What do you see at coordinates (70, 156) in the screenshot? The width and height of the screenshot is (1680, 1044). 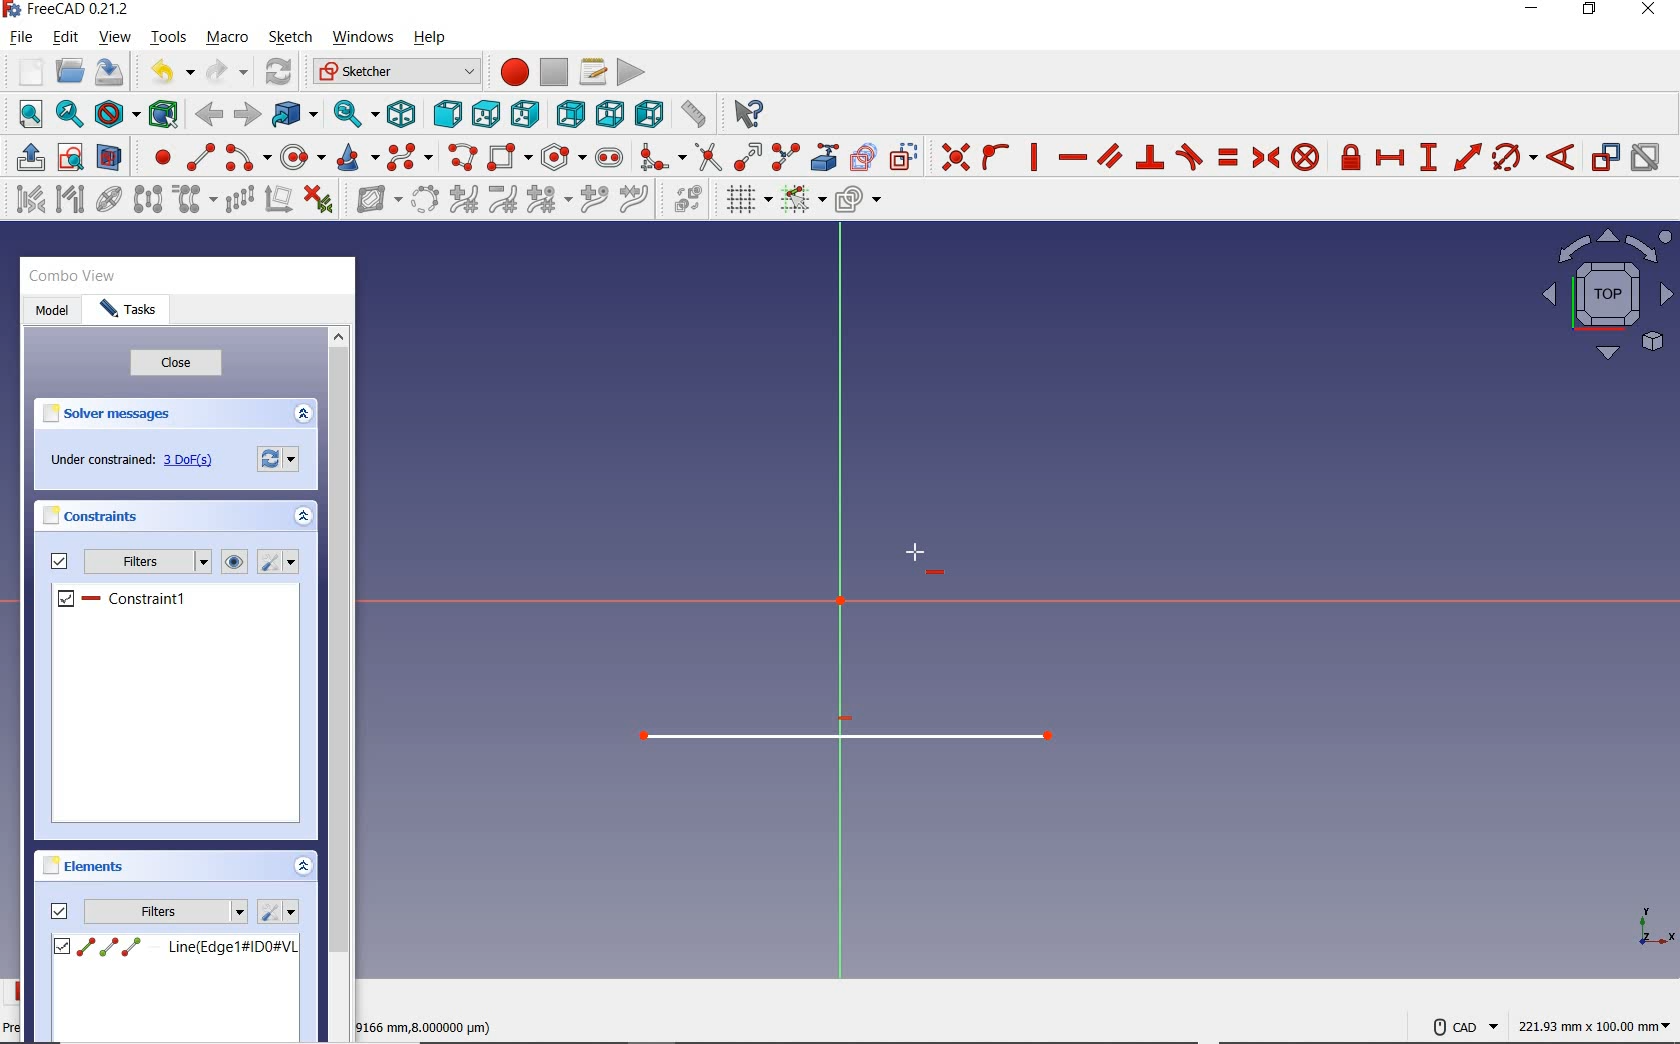 I see `VIEW SKETCH` at bounding box center [70, 156].